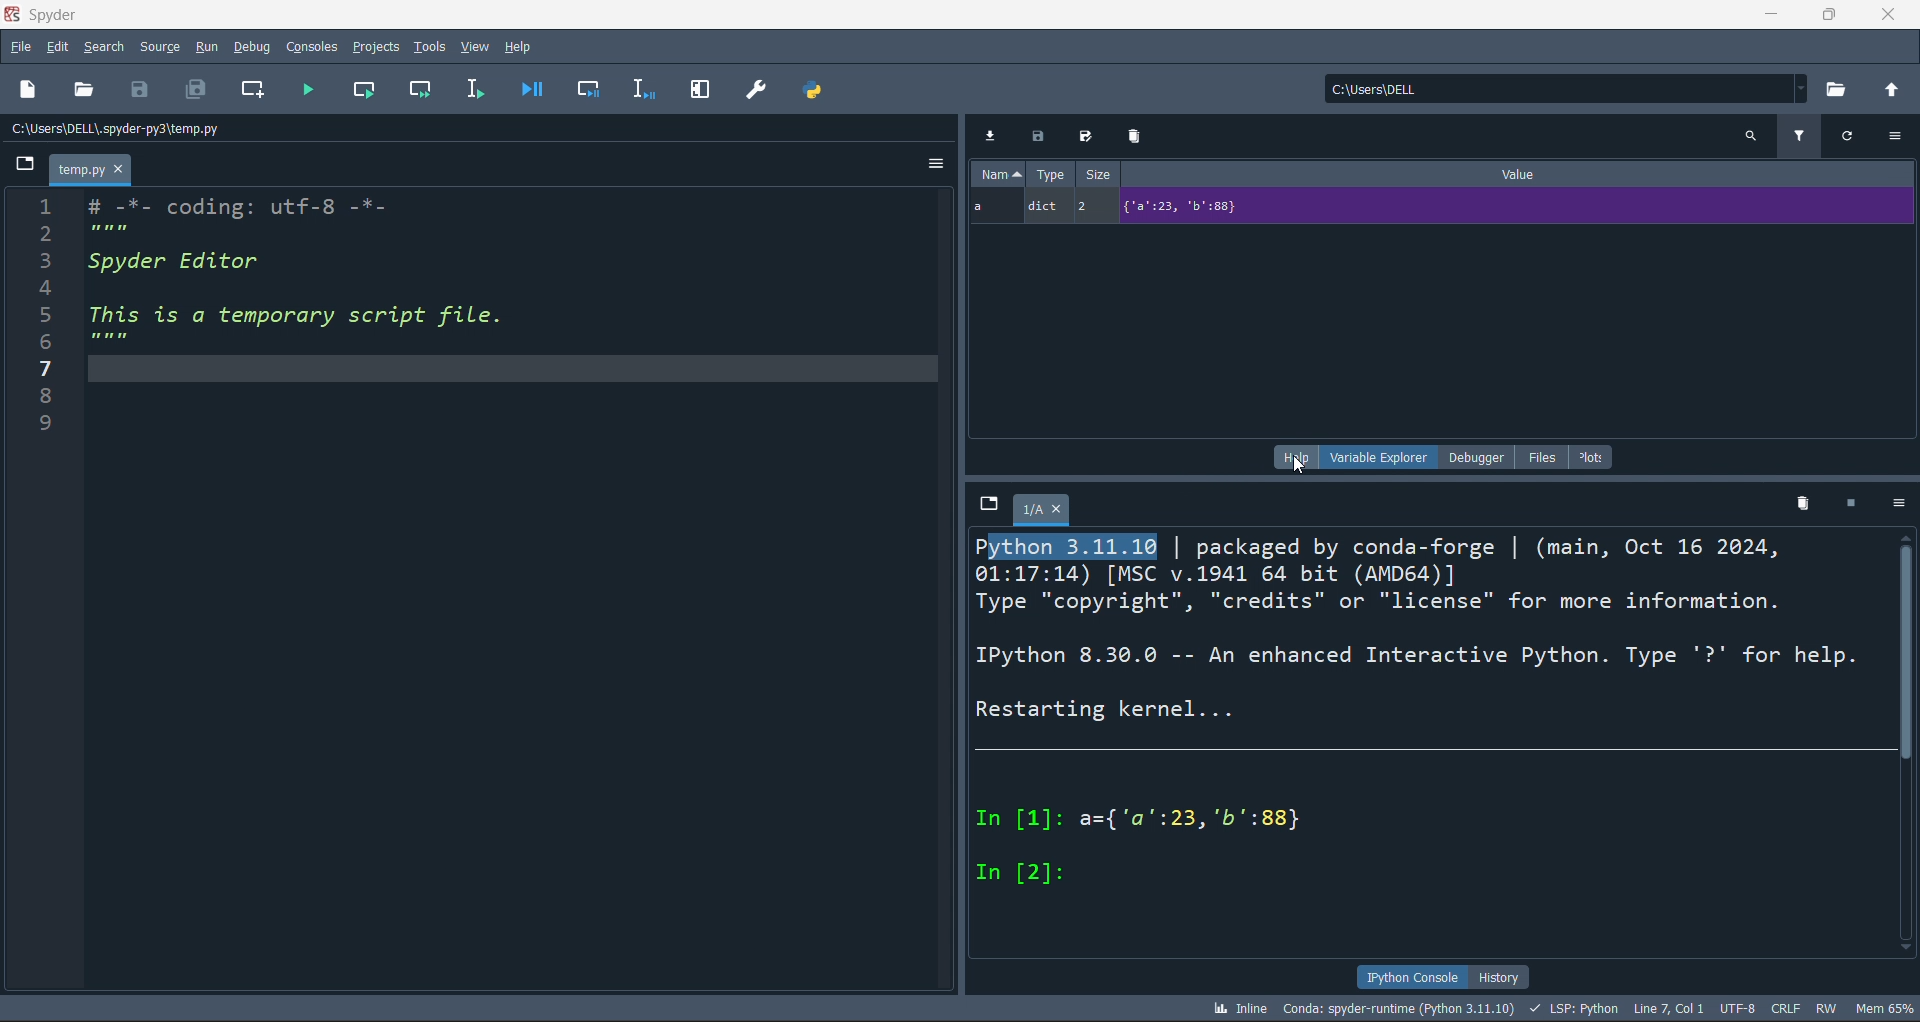 The height and width of the screenshot is (1022, 1920). Describe the element at coordinates (118, 130) in the screenshot. I see `c:\users\dell\.spyder-py3\temp.py` at that location.